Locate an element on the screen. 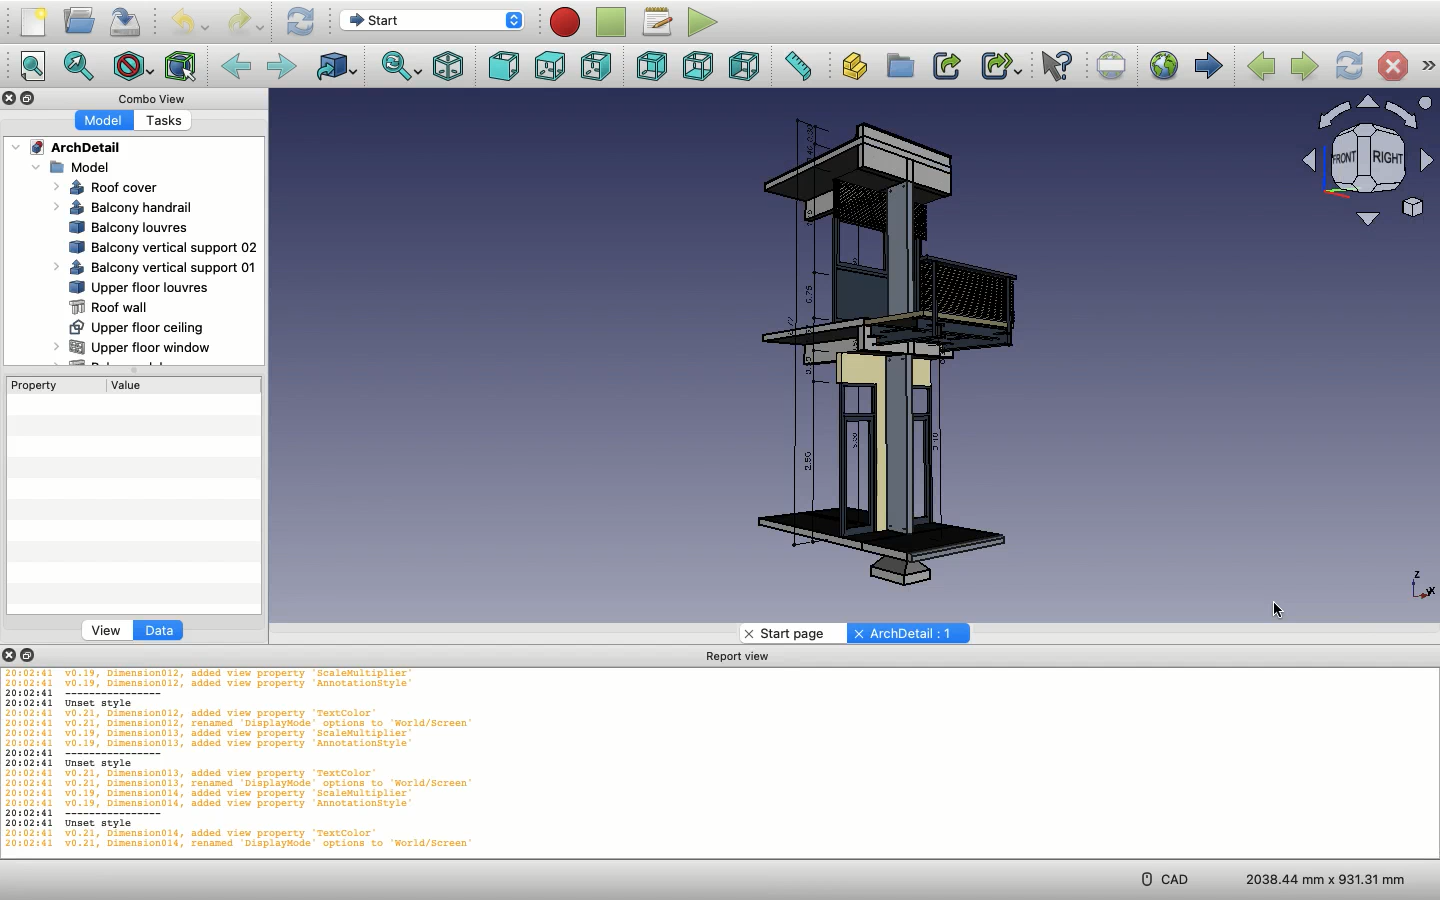 This screenshot has width=1440, height=900. Fit all is located at coordinates (36, 66).